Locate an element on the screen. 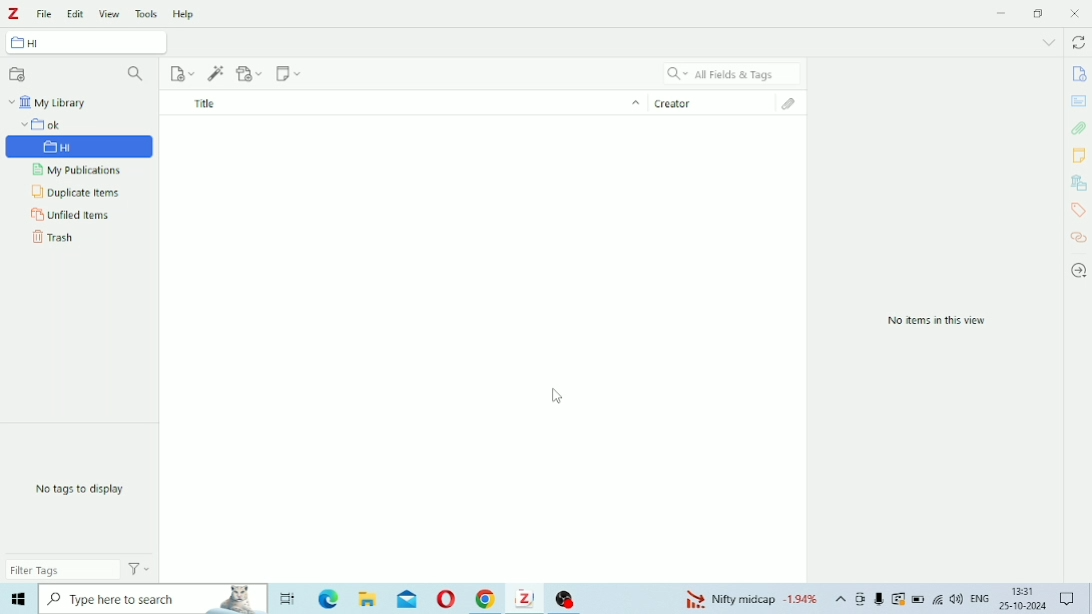 This screenshot has width=1092, height=614. Meet Now is located at coordinates (861, 599).